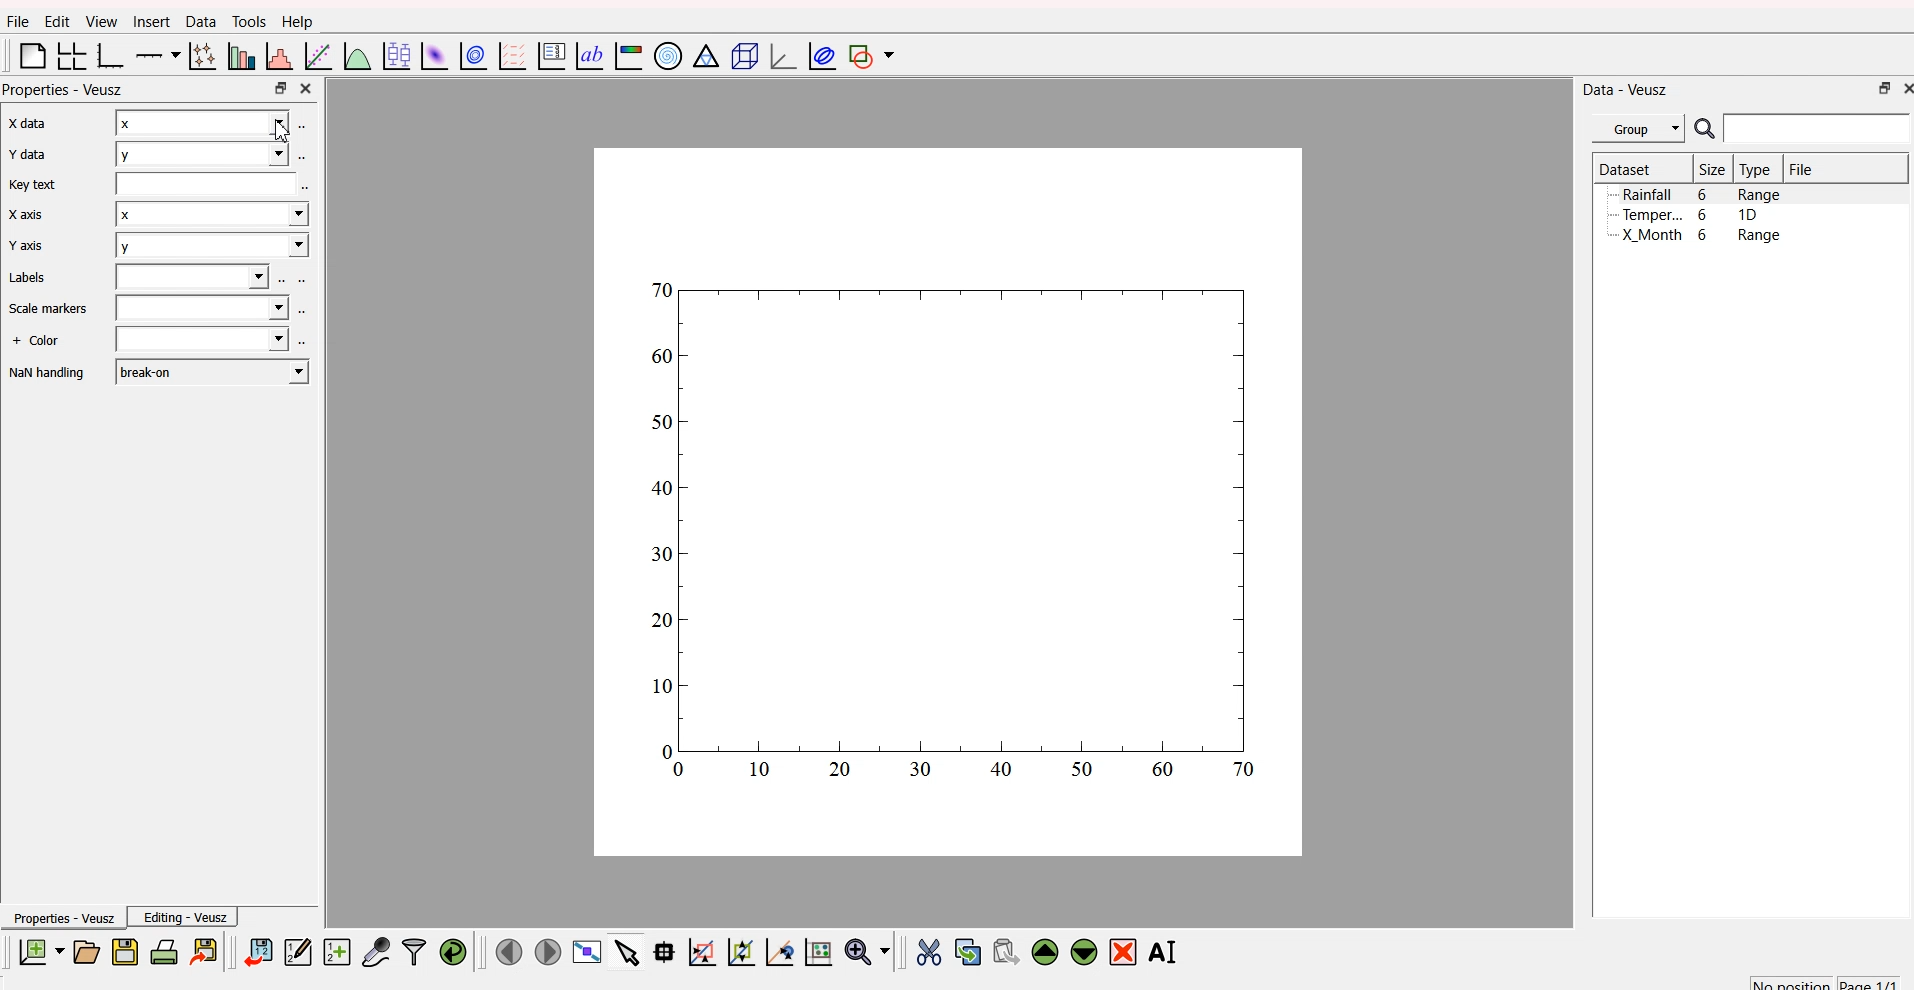  Describe the element at coordinates (1081, 953) in the screenshot. I see `move down the widget ` at that location.